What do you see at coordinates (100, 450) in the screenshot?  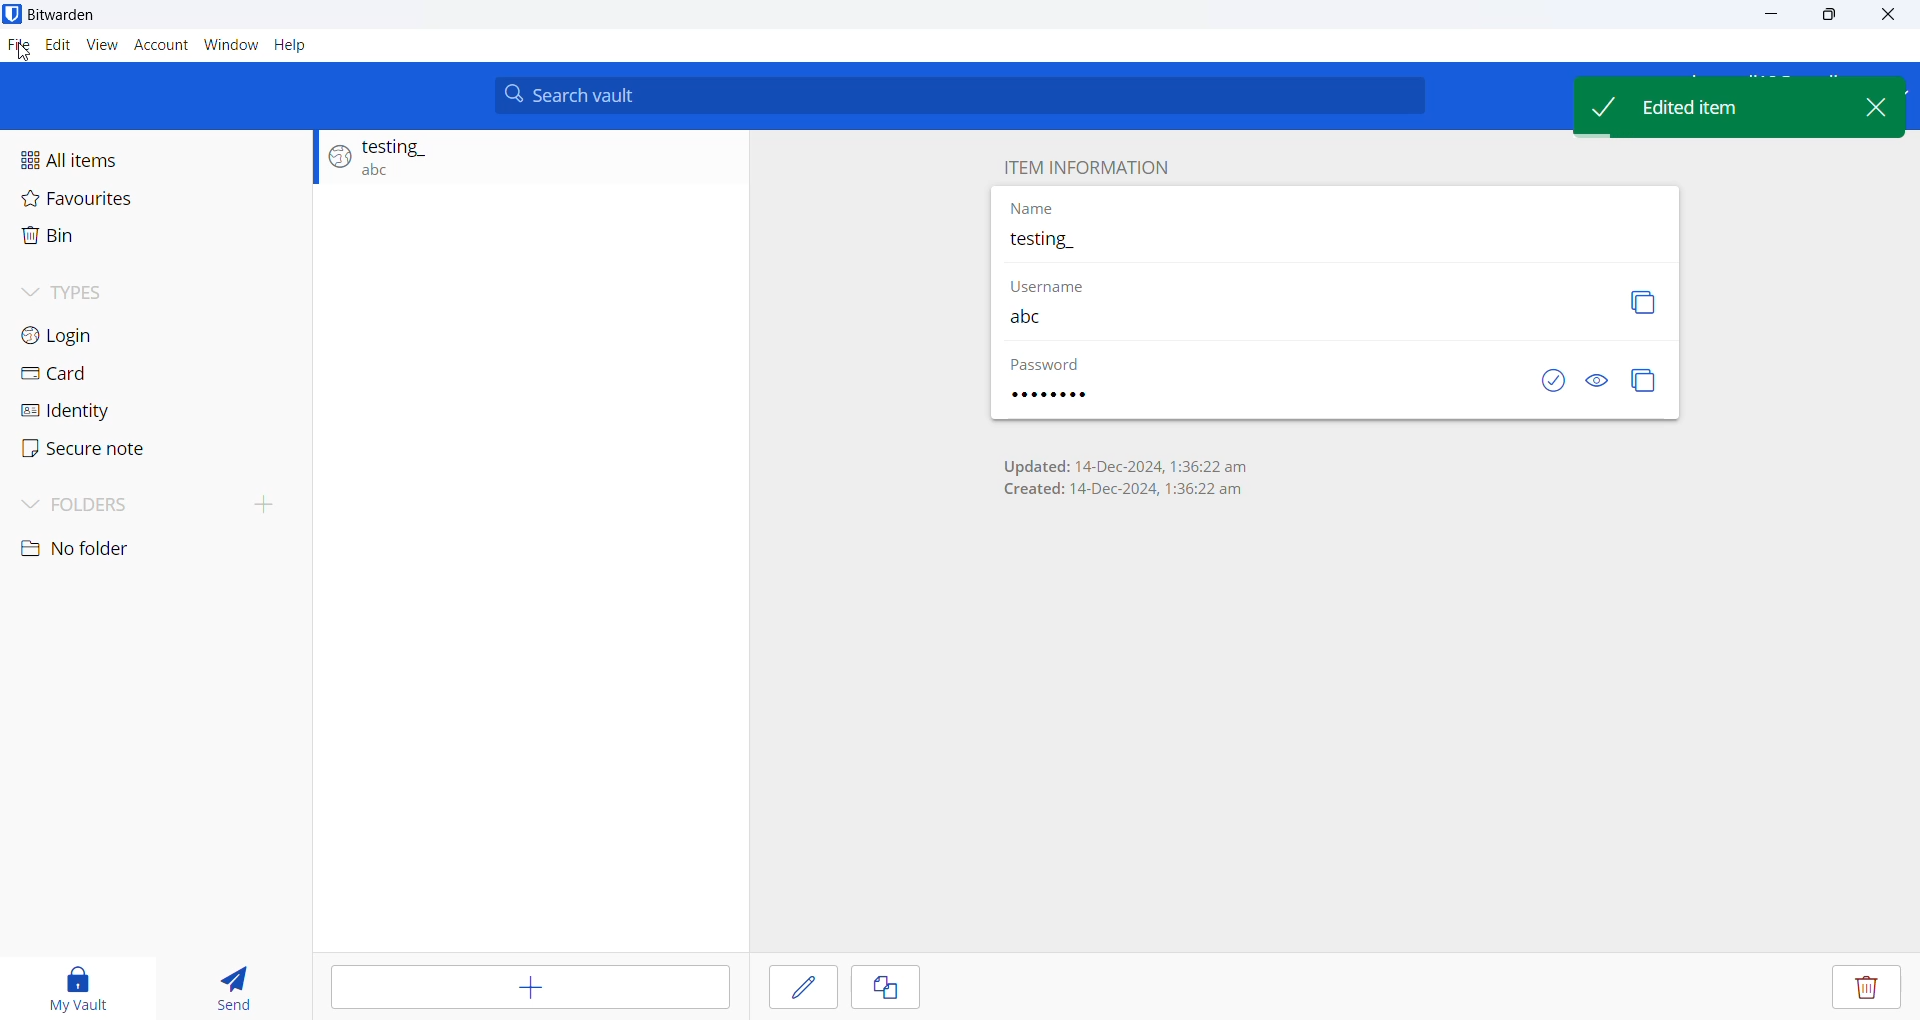 I see `Secure note` at bounding box center [100, 450].